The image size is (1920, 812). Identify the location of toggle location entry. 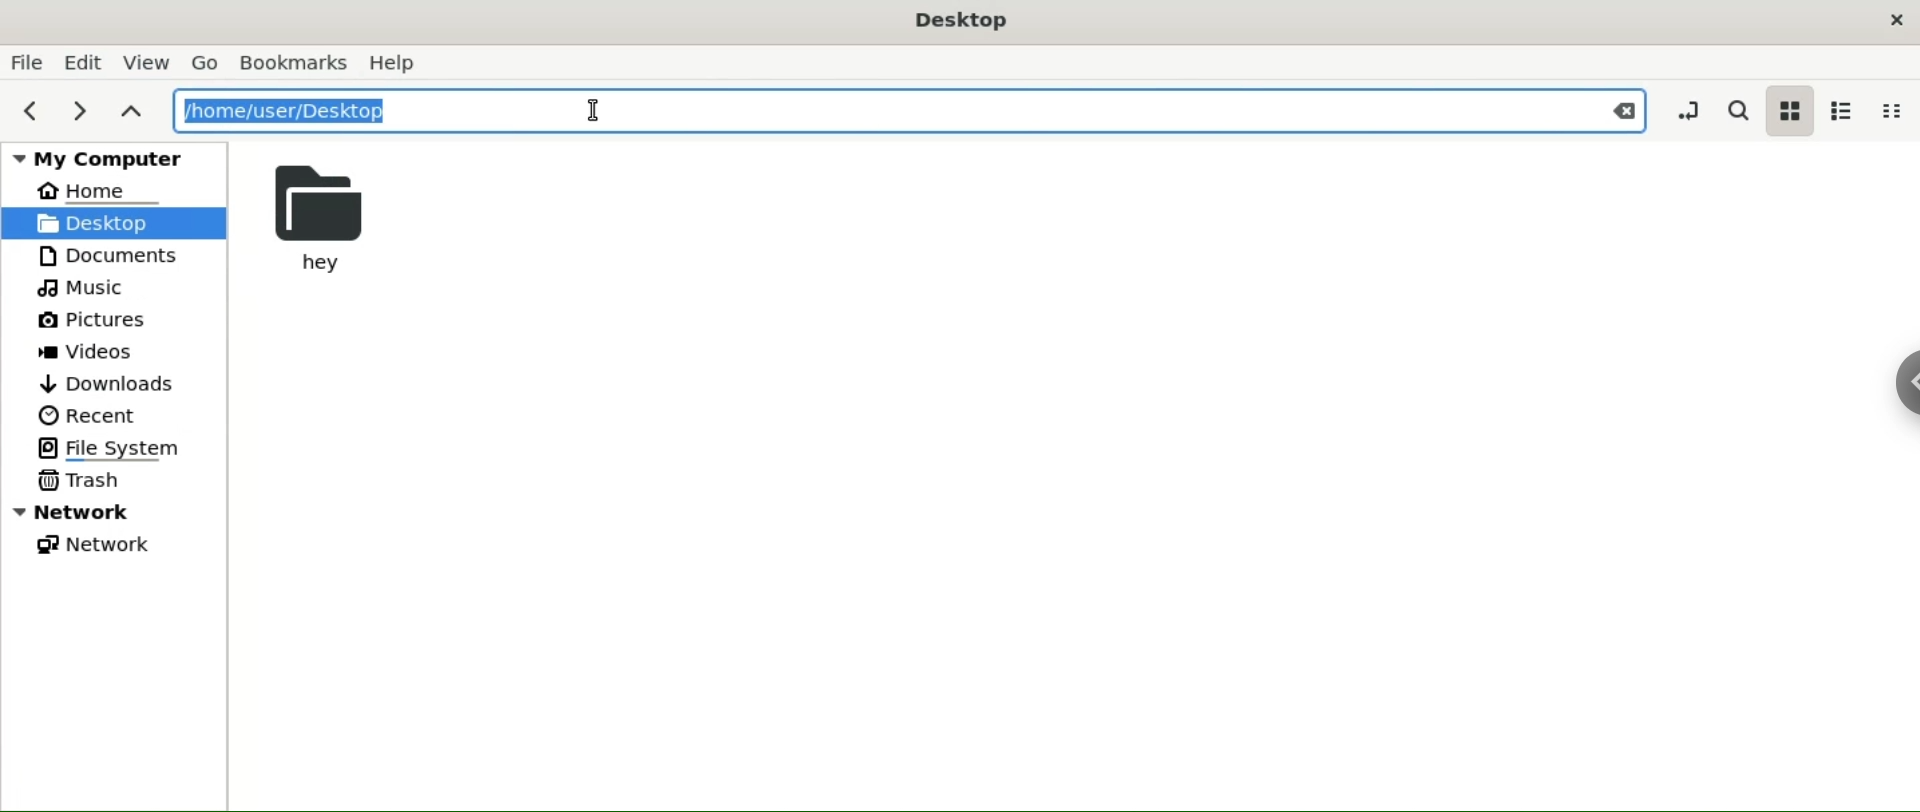
(1684, 109).